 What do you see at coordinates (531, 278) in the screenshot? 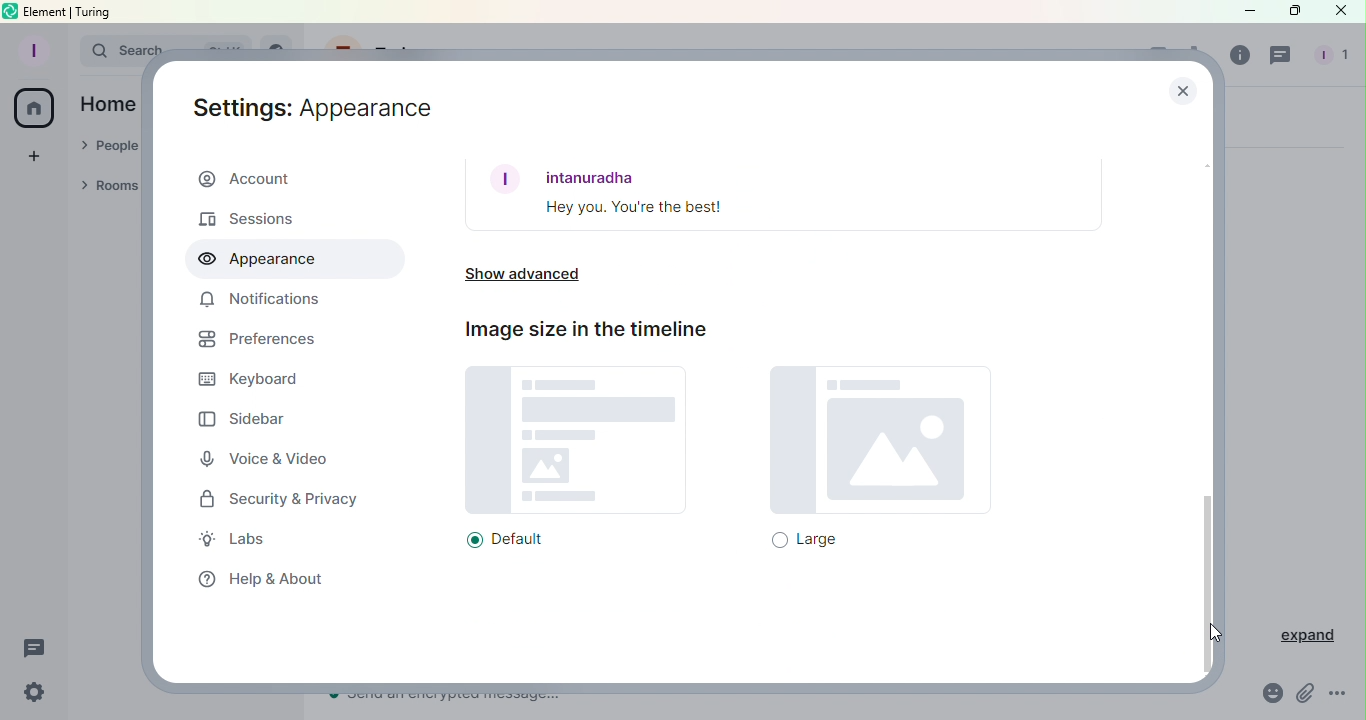
I see `Show advanced` at bounding box center [531, 278].